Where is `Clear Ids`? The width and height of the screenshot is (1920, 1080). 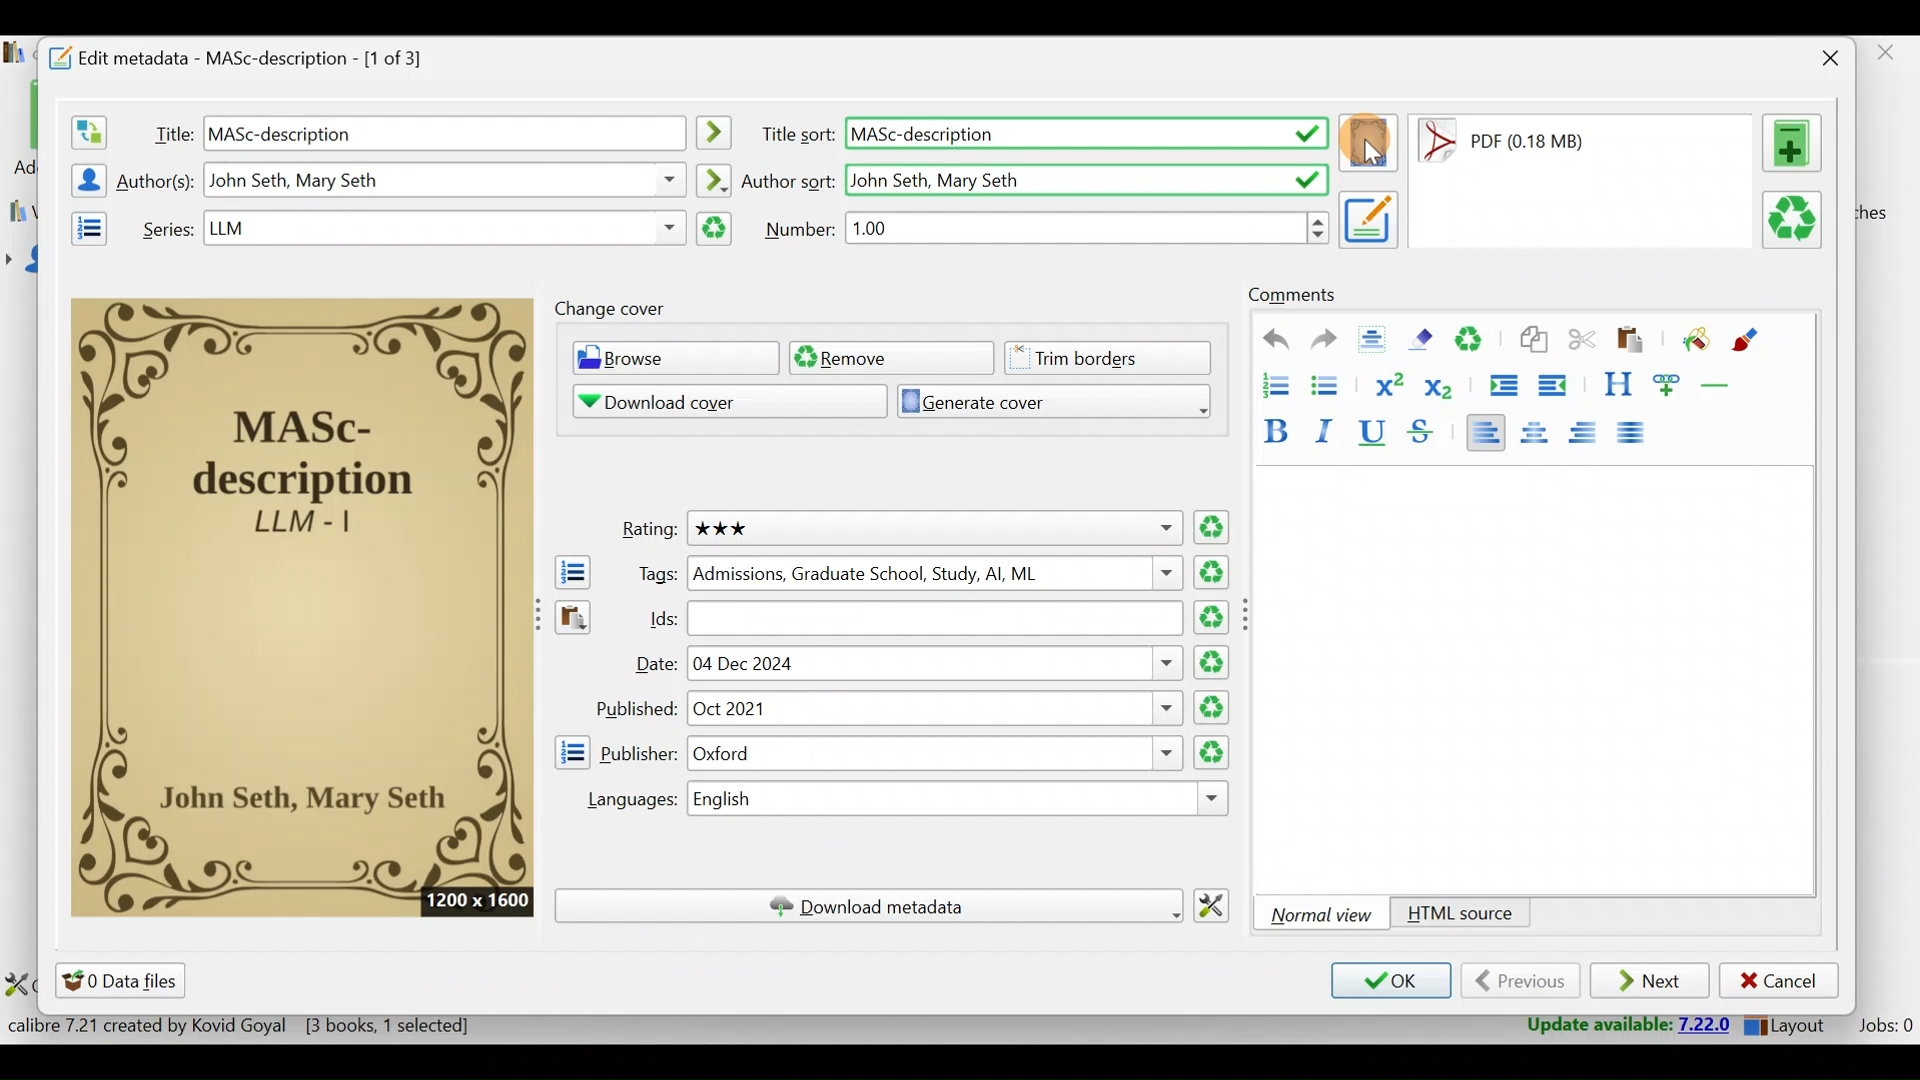
Clear Ids is located at coordinates (1214, 619).